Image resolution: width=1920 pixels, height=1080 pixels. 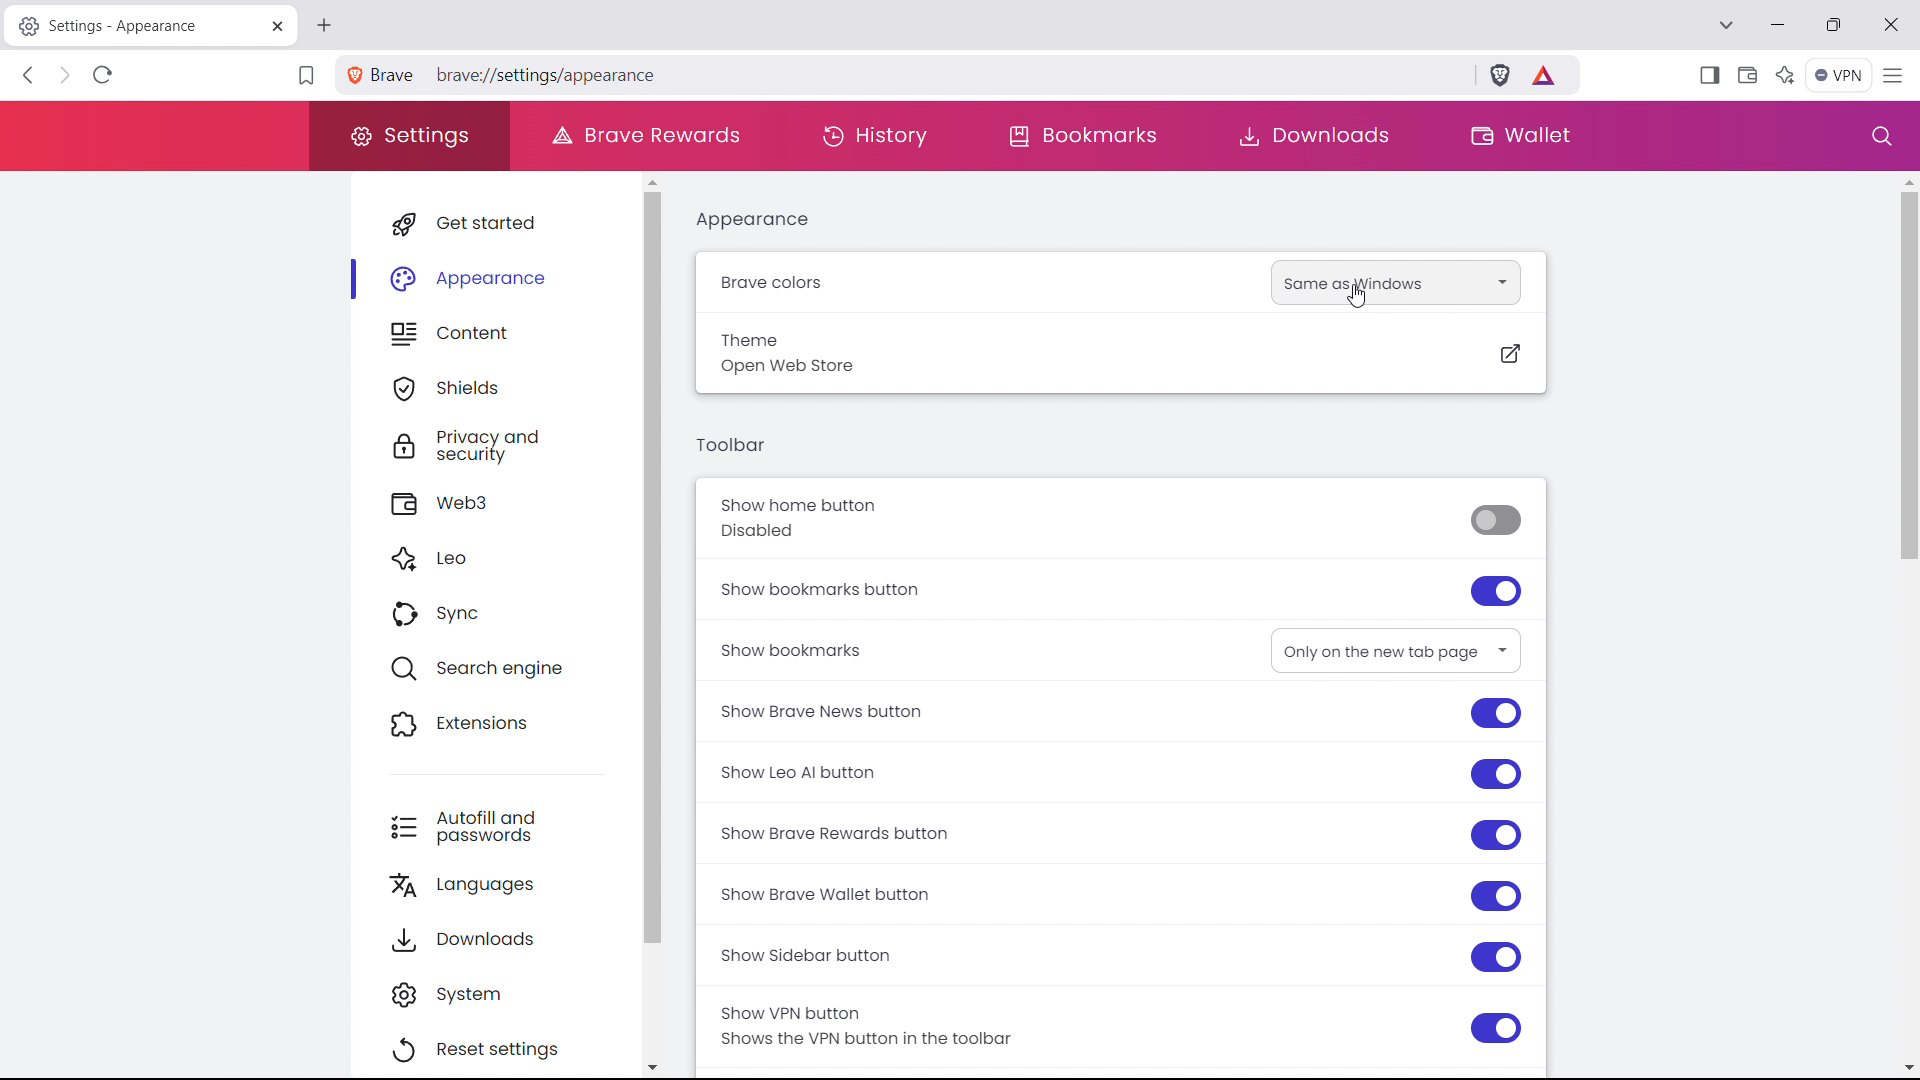 What do you see at coordinates (1116, 1024) in the screenshot?
I see `show VPN button Shows the VPN button in the toolbar` at bounding box center [1116, 1024].